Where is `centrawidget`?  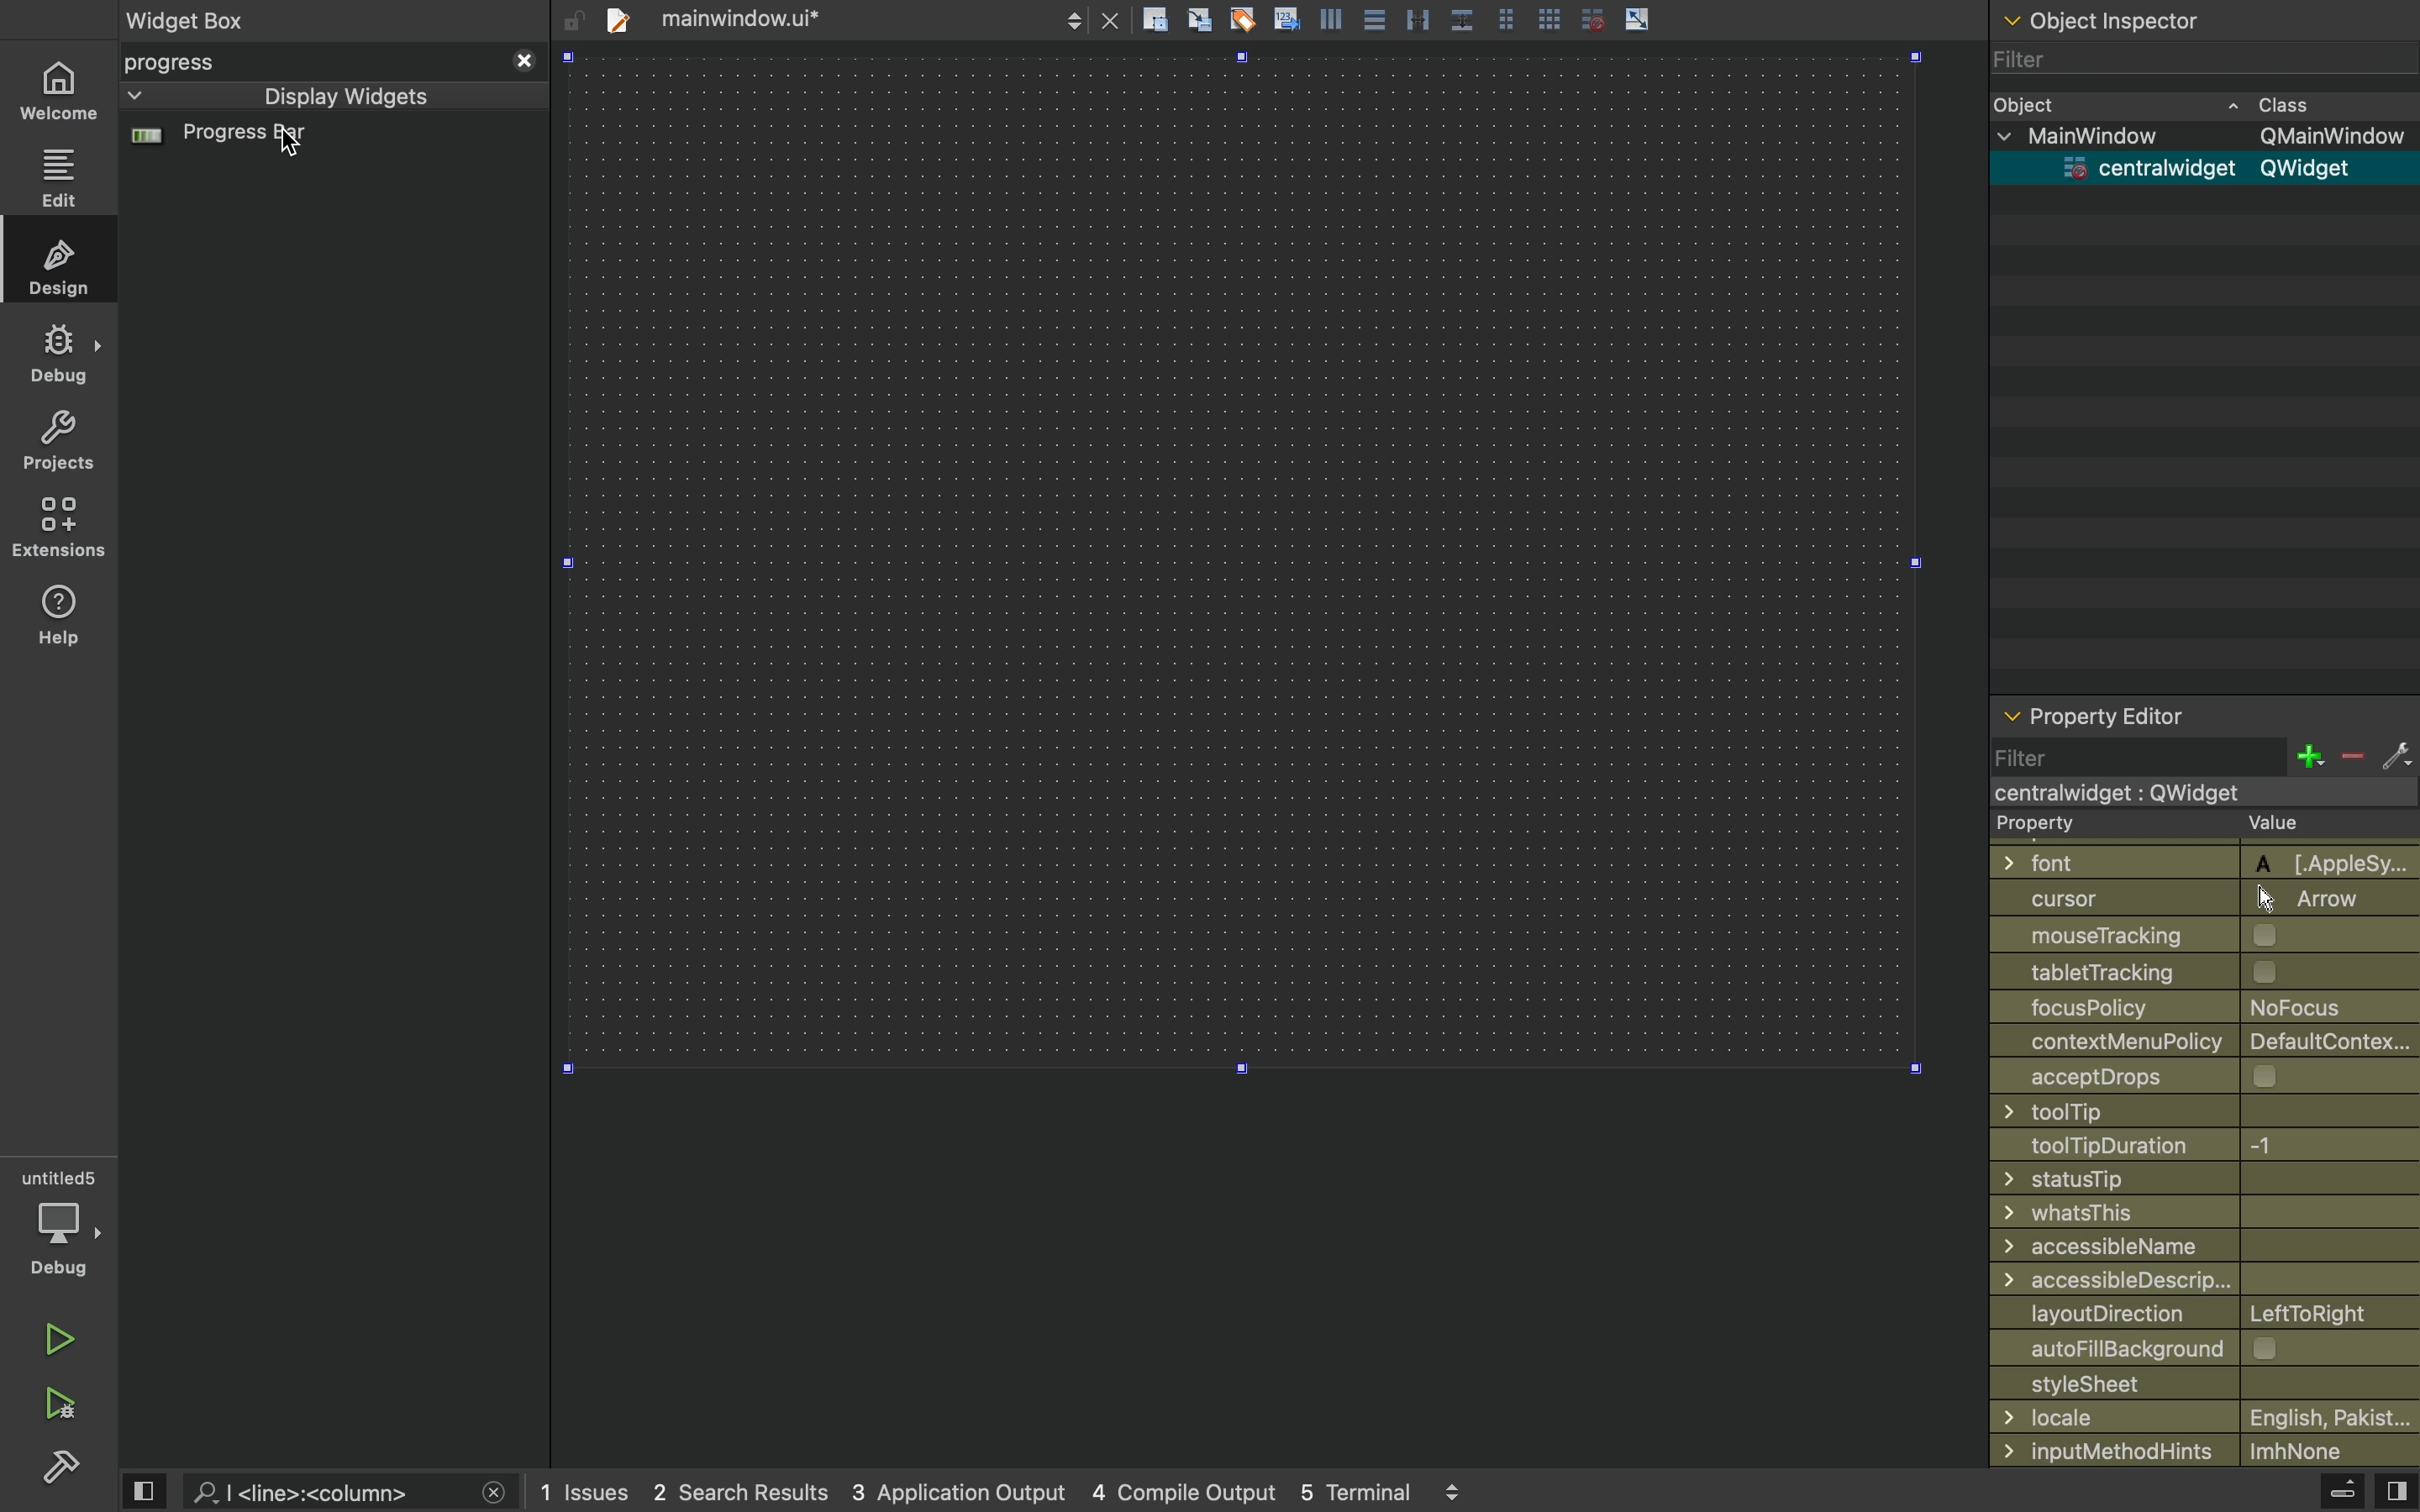
centrawidget is located at coordinates (2193, 792).